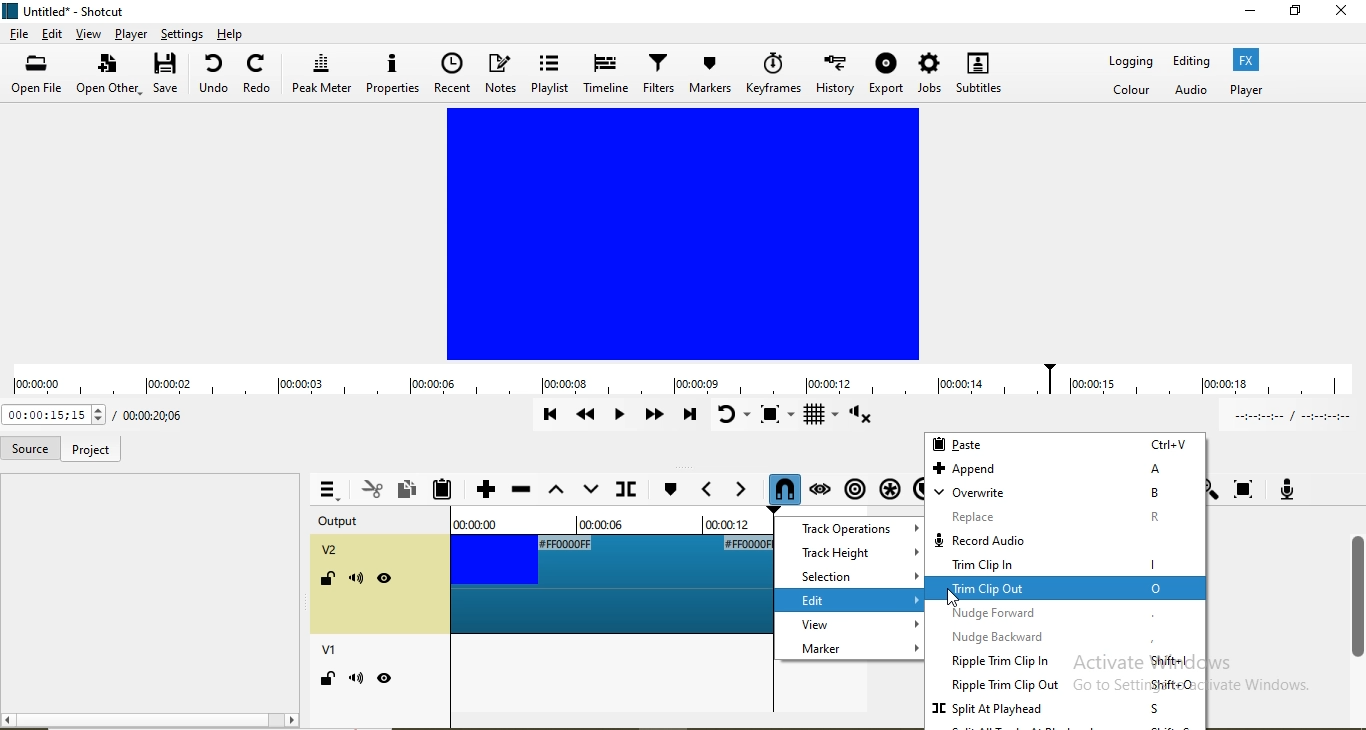 The image size is (1366, 730). What do you see at coordinates (1193, 91) in the screenshot?
I see `Audio` at bounding box center [1193, 91].